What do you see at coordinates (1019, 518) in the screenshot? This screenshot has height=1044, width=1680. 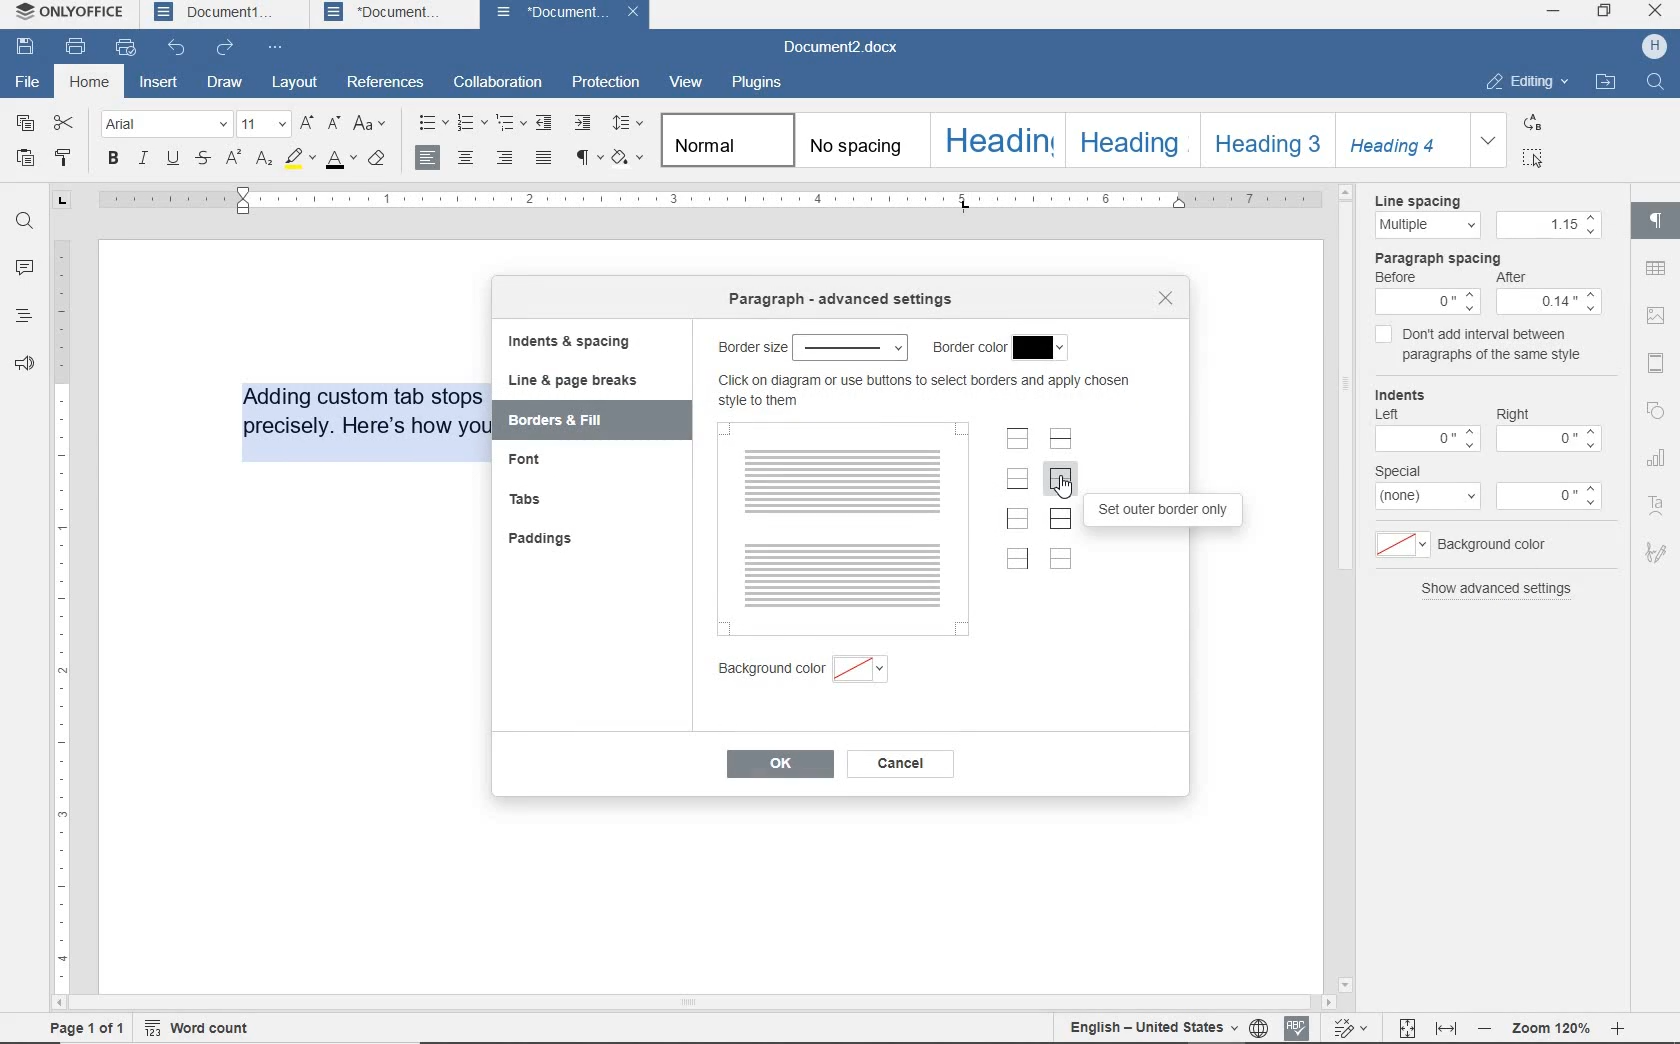 I see `set left border only` at bounding box center [1019, 518].